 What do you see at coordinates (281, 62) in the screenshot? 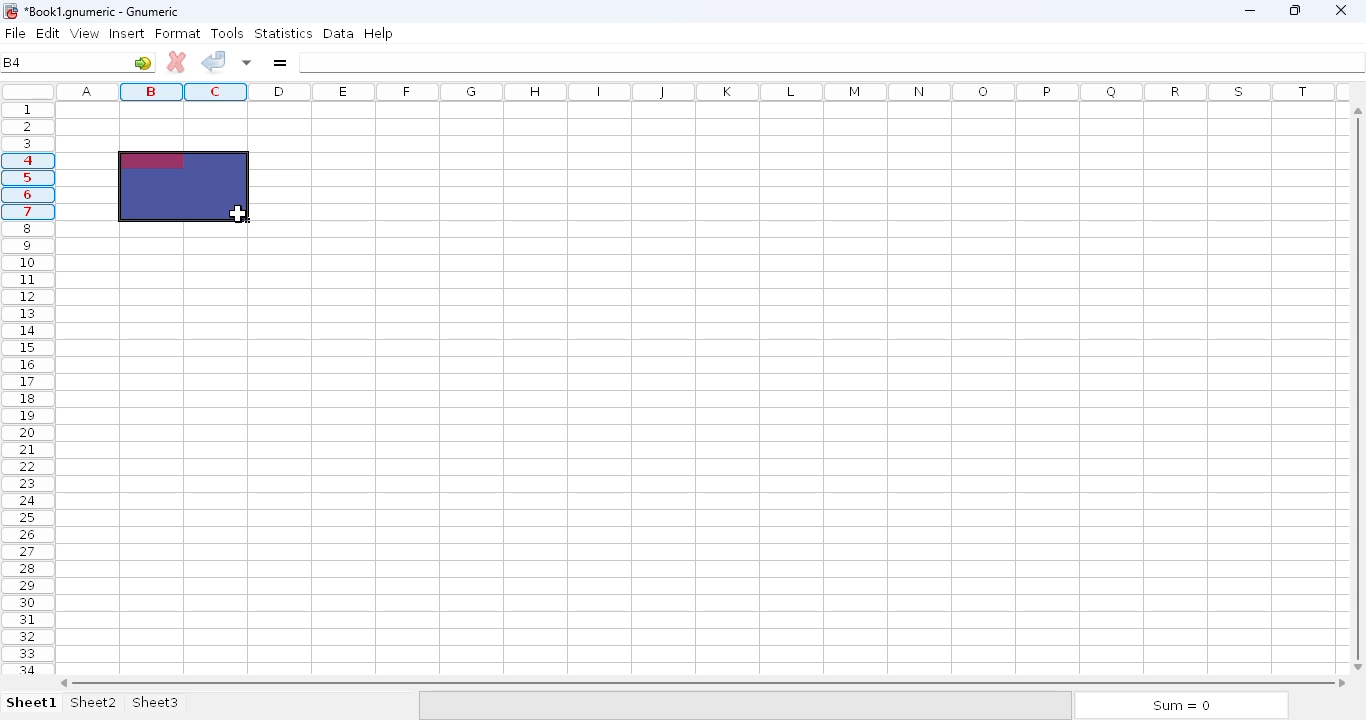
I see `enter formula` at bounding box center [281, 62].